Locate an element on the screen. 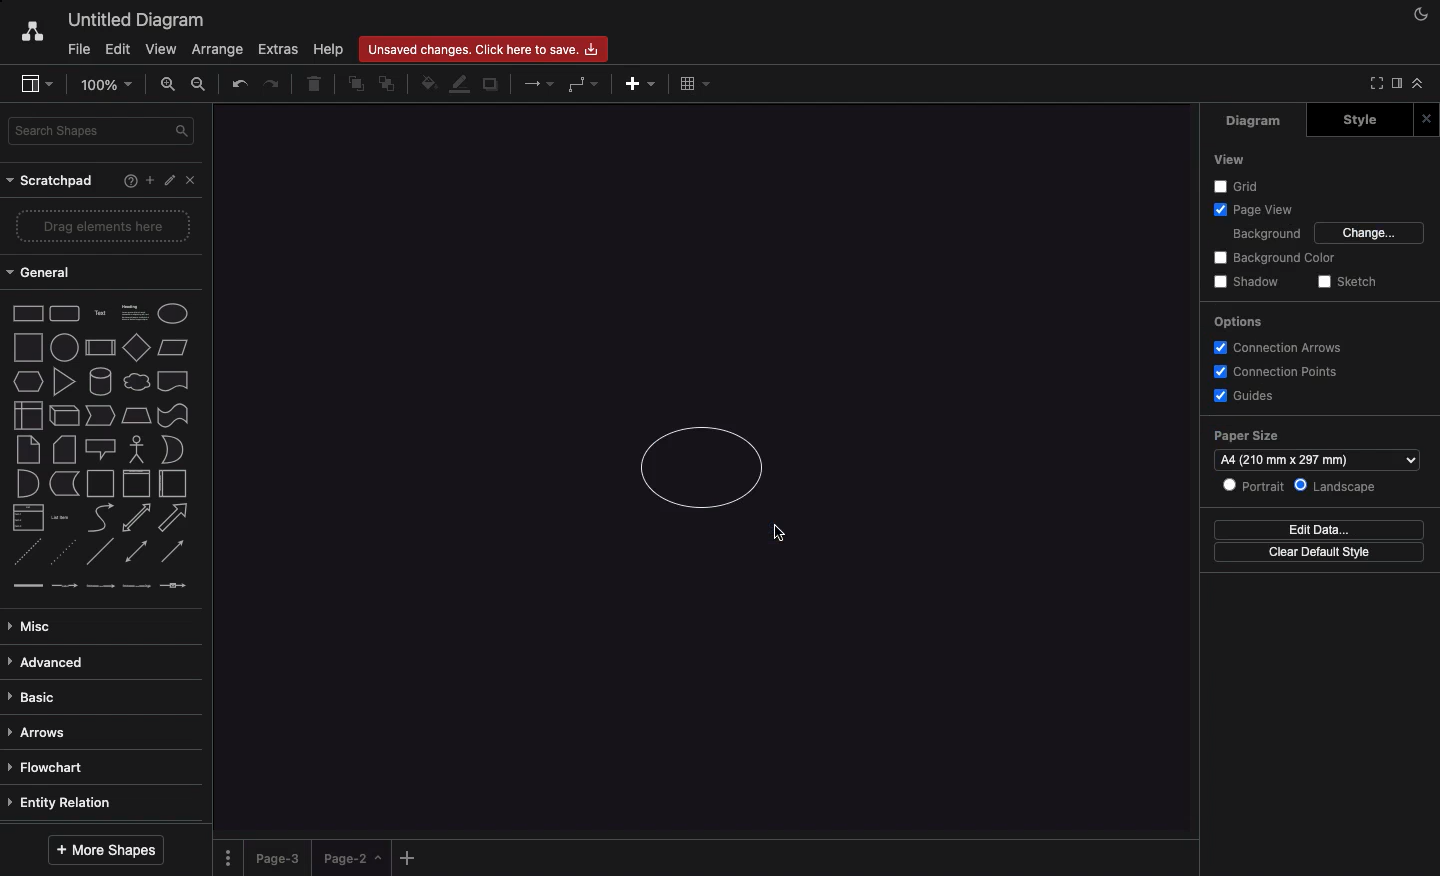  Line color is located at coordinates (457, 86).